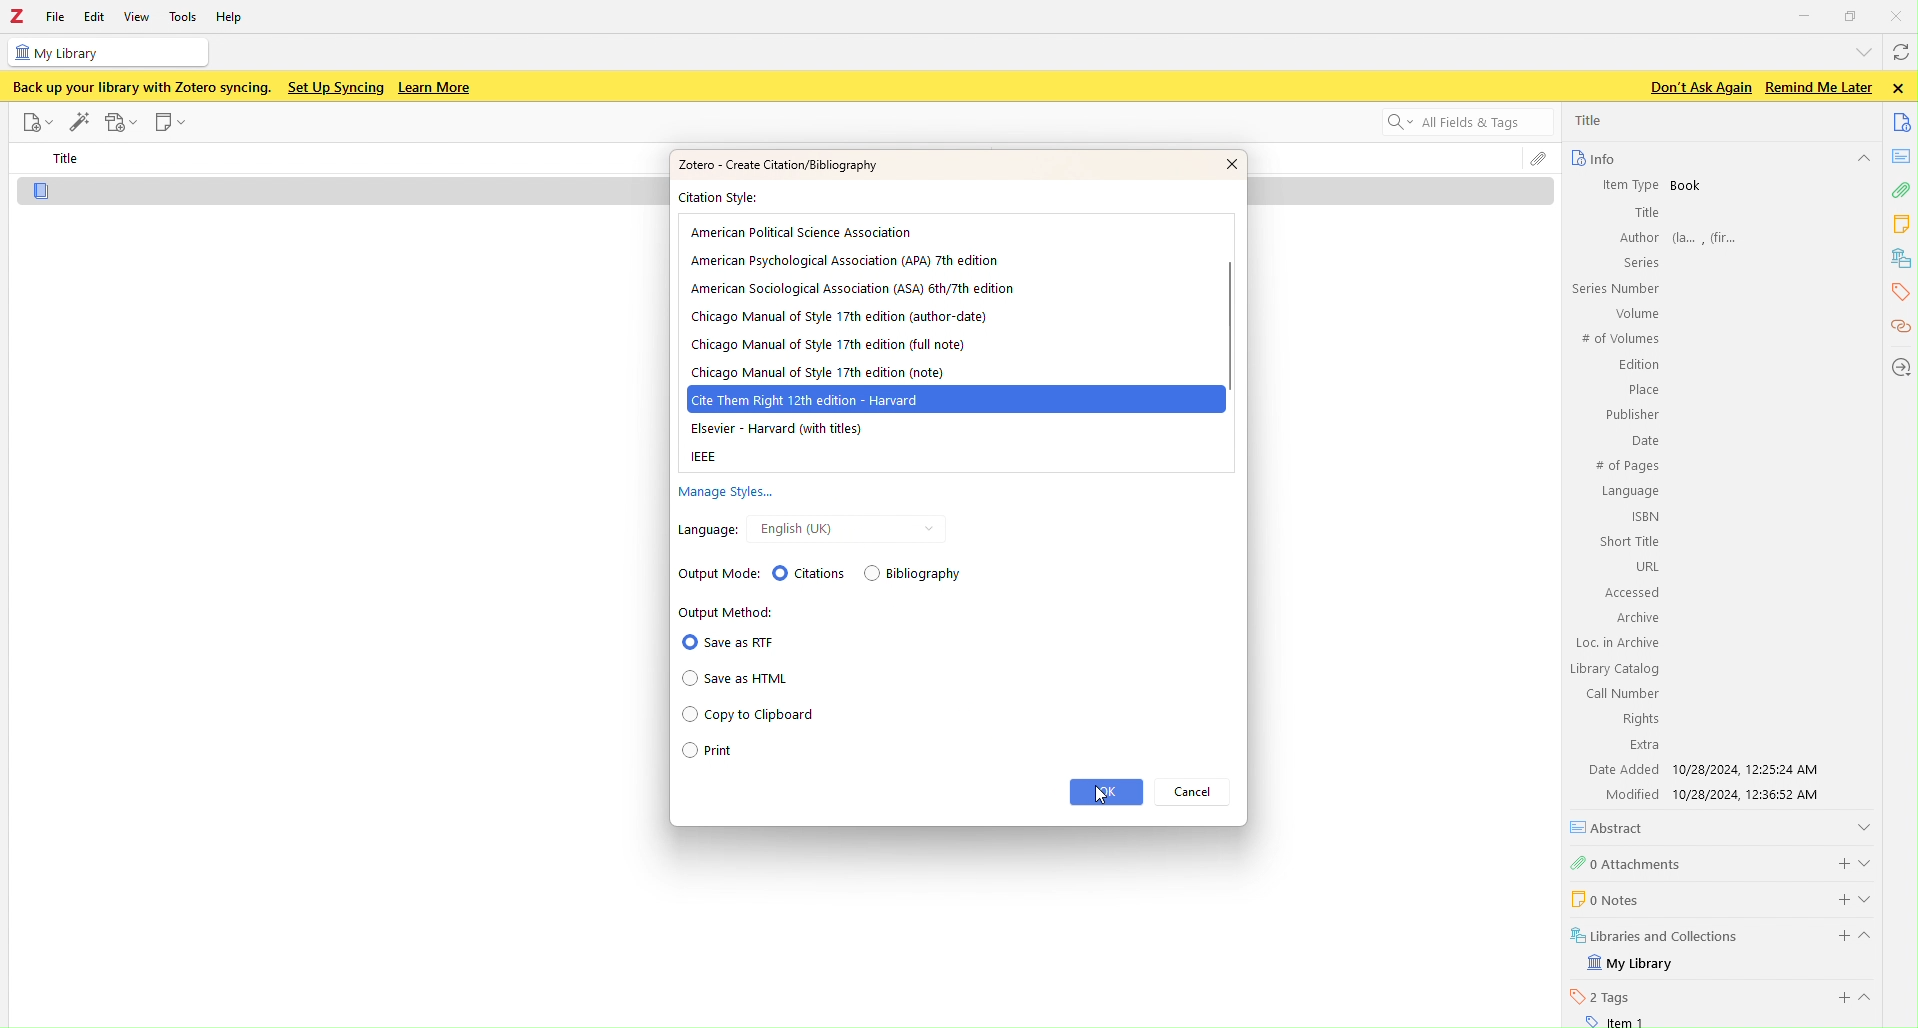 This screenshot has width=1918, height=1028. Describe the element at coordinates (56, 17) in the screenshot. I see `FIle` at that location.